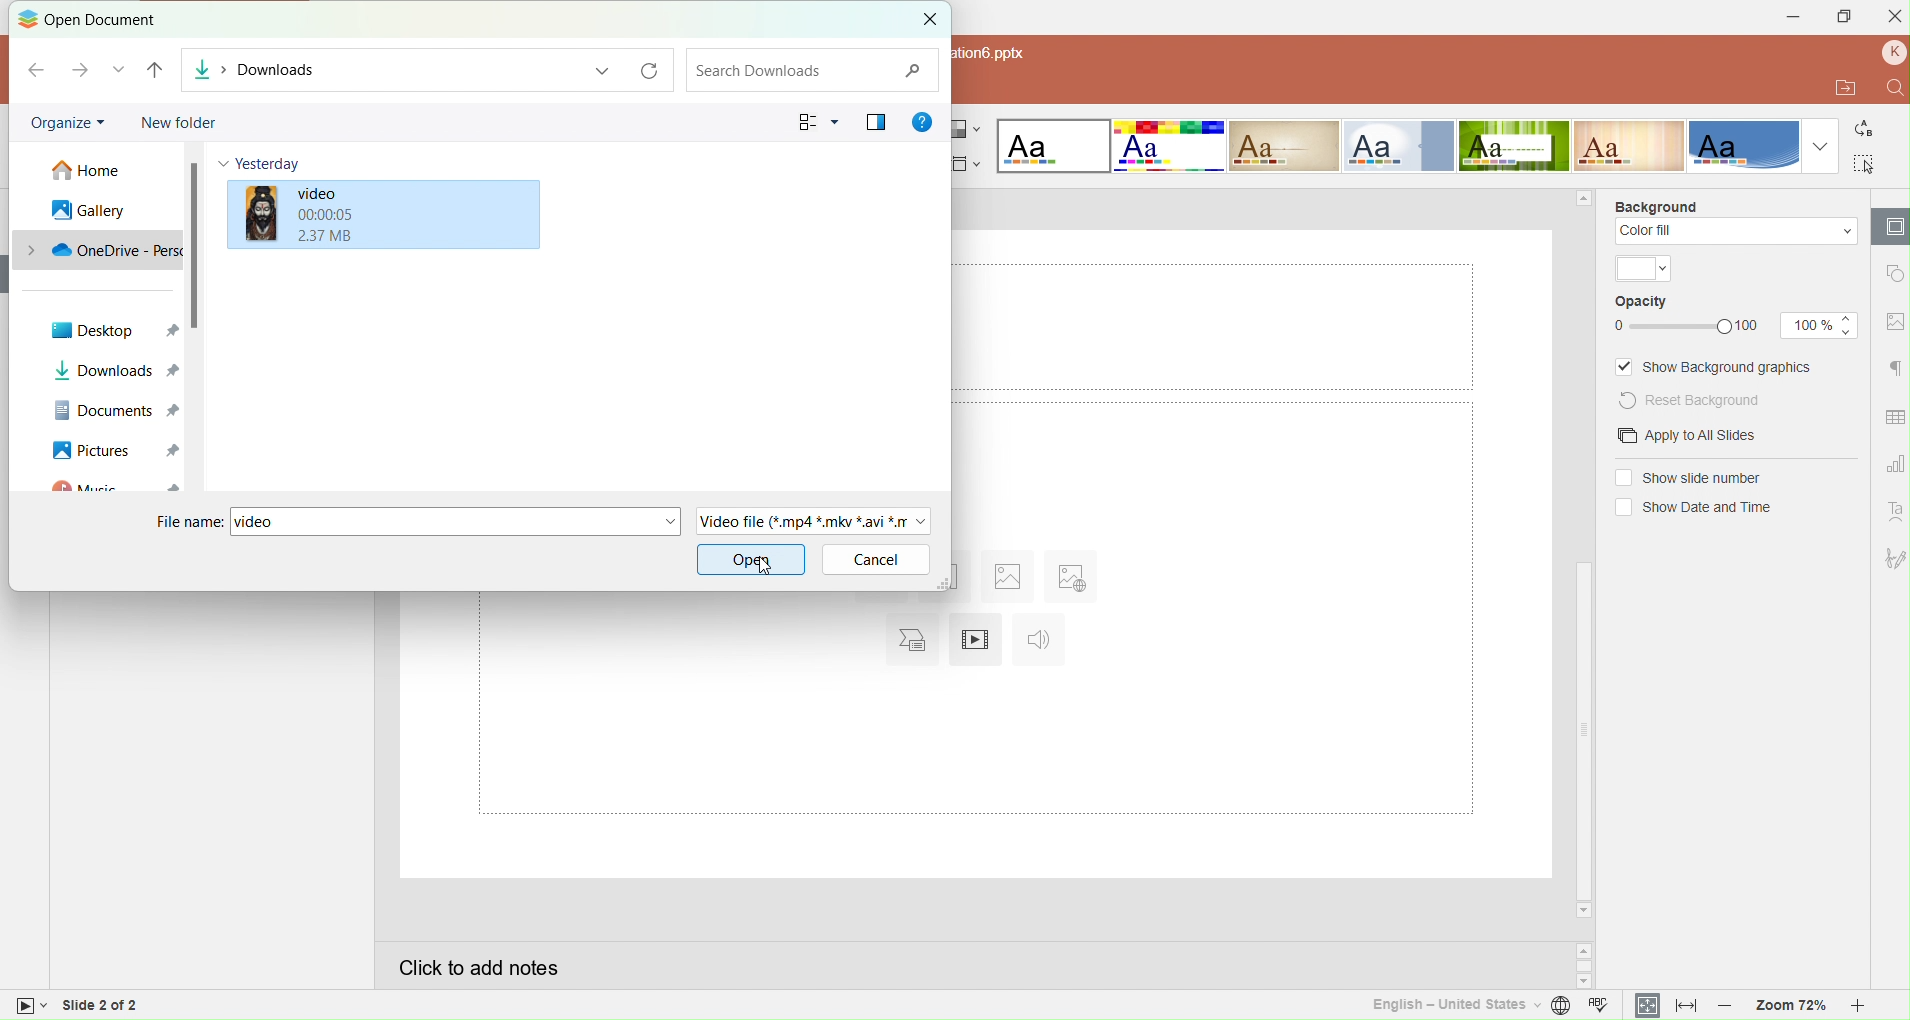 This screenshot has width=1910, height=1020. What do you see at coordinates (1691, 399) in the screenshot?
I see `Reset background` at bounding box center [1691, 399].